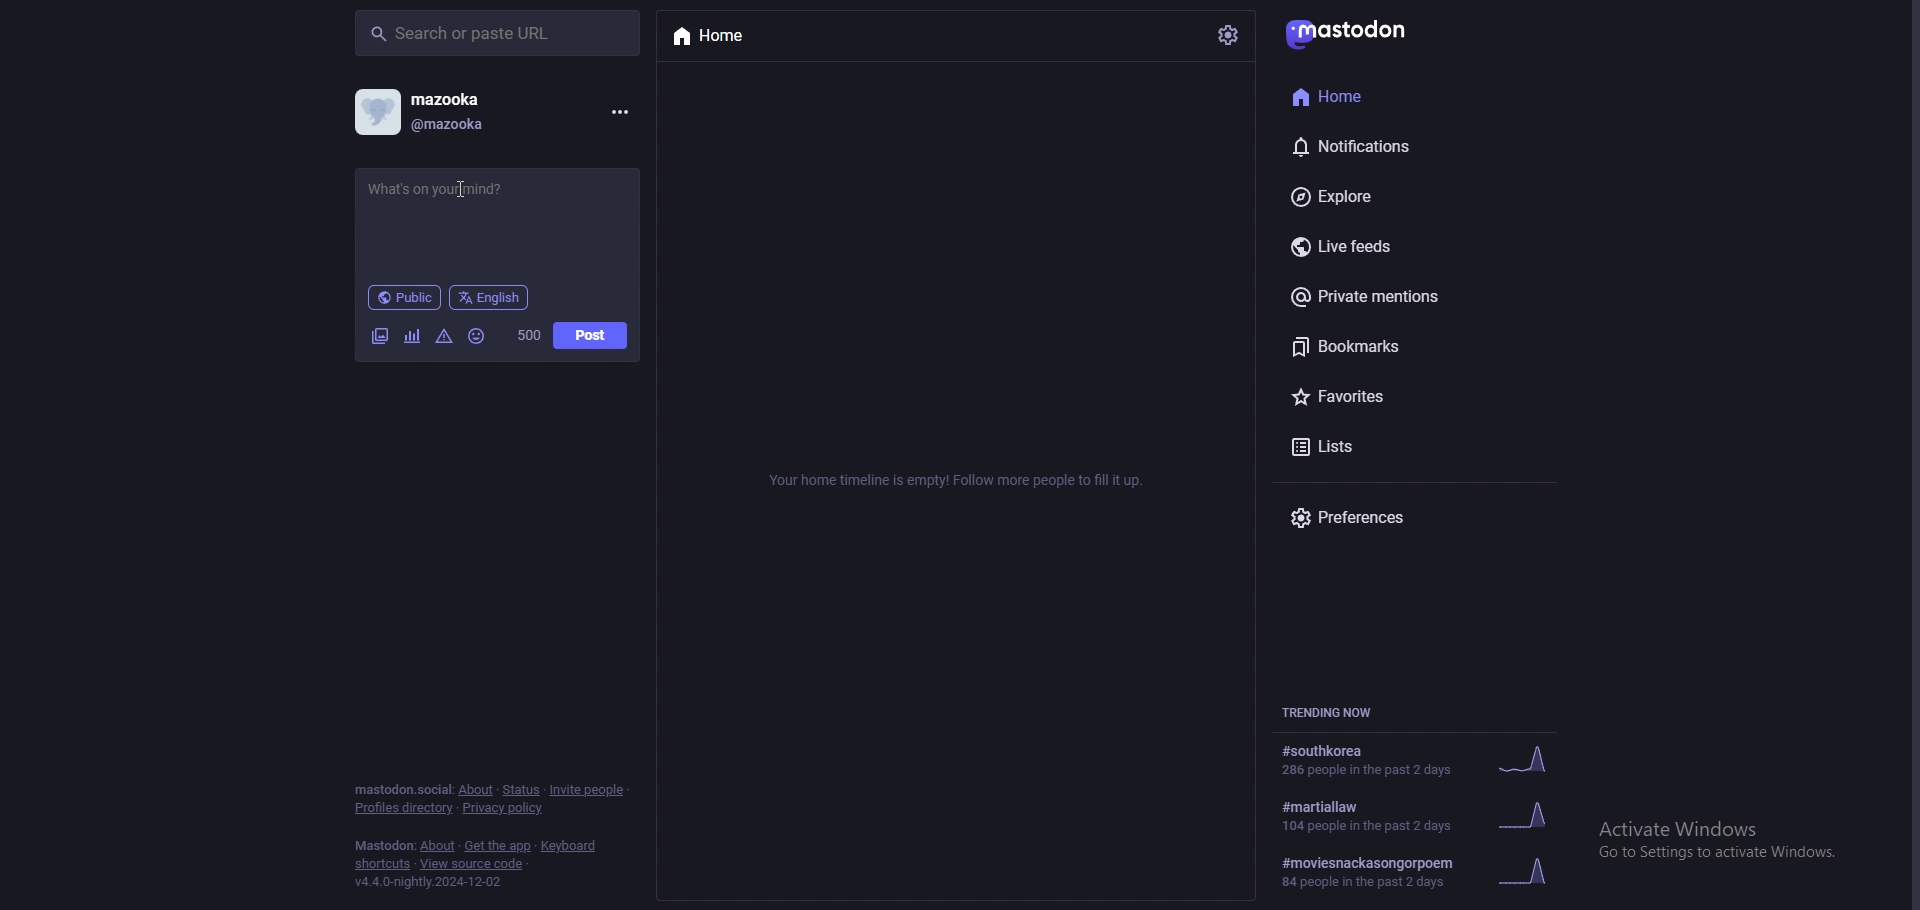  What do you see at coordinates (437, 846) in the screenshot?
I see `about` at bounding box center [437, 846].